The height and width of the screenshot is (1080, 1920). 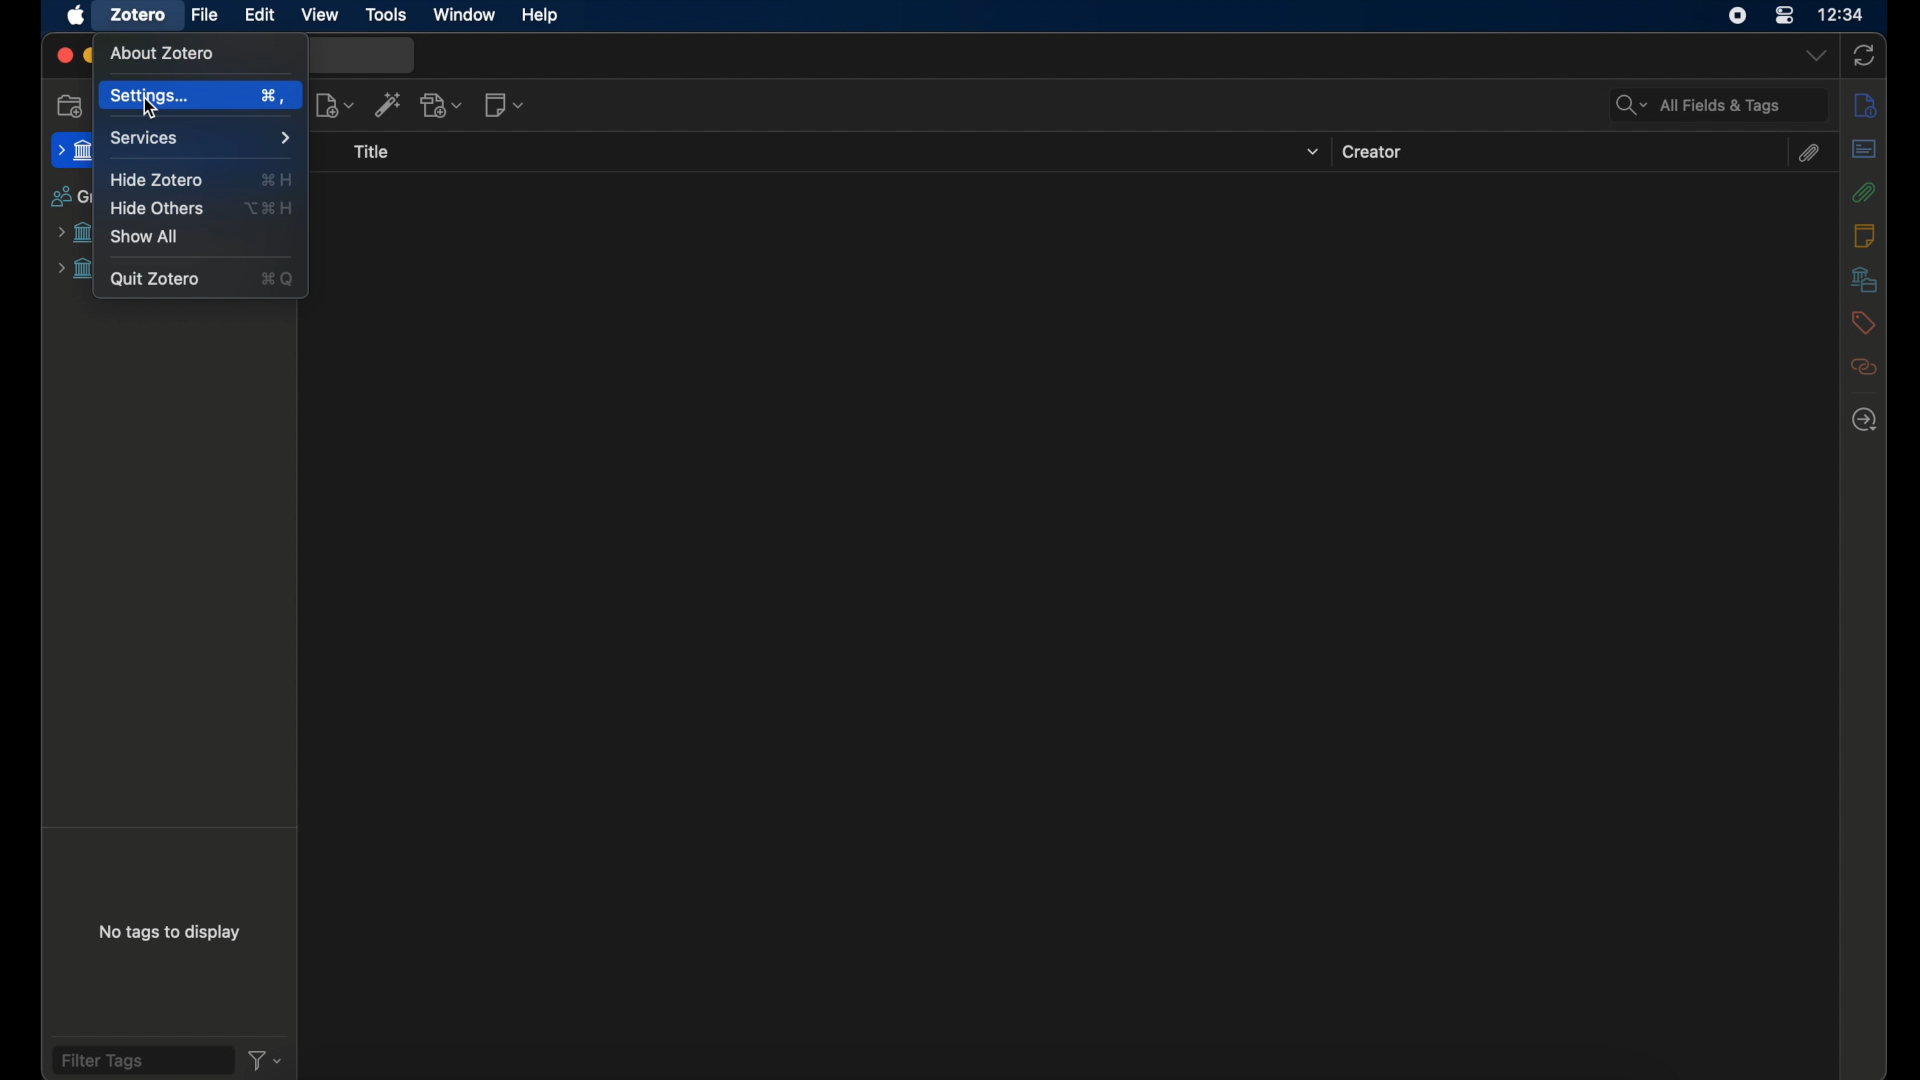 I want to click on apple icon, so click(x=75, y=16).